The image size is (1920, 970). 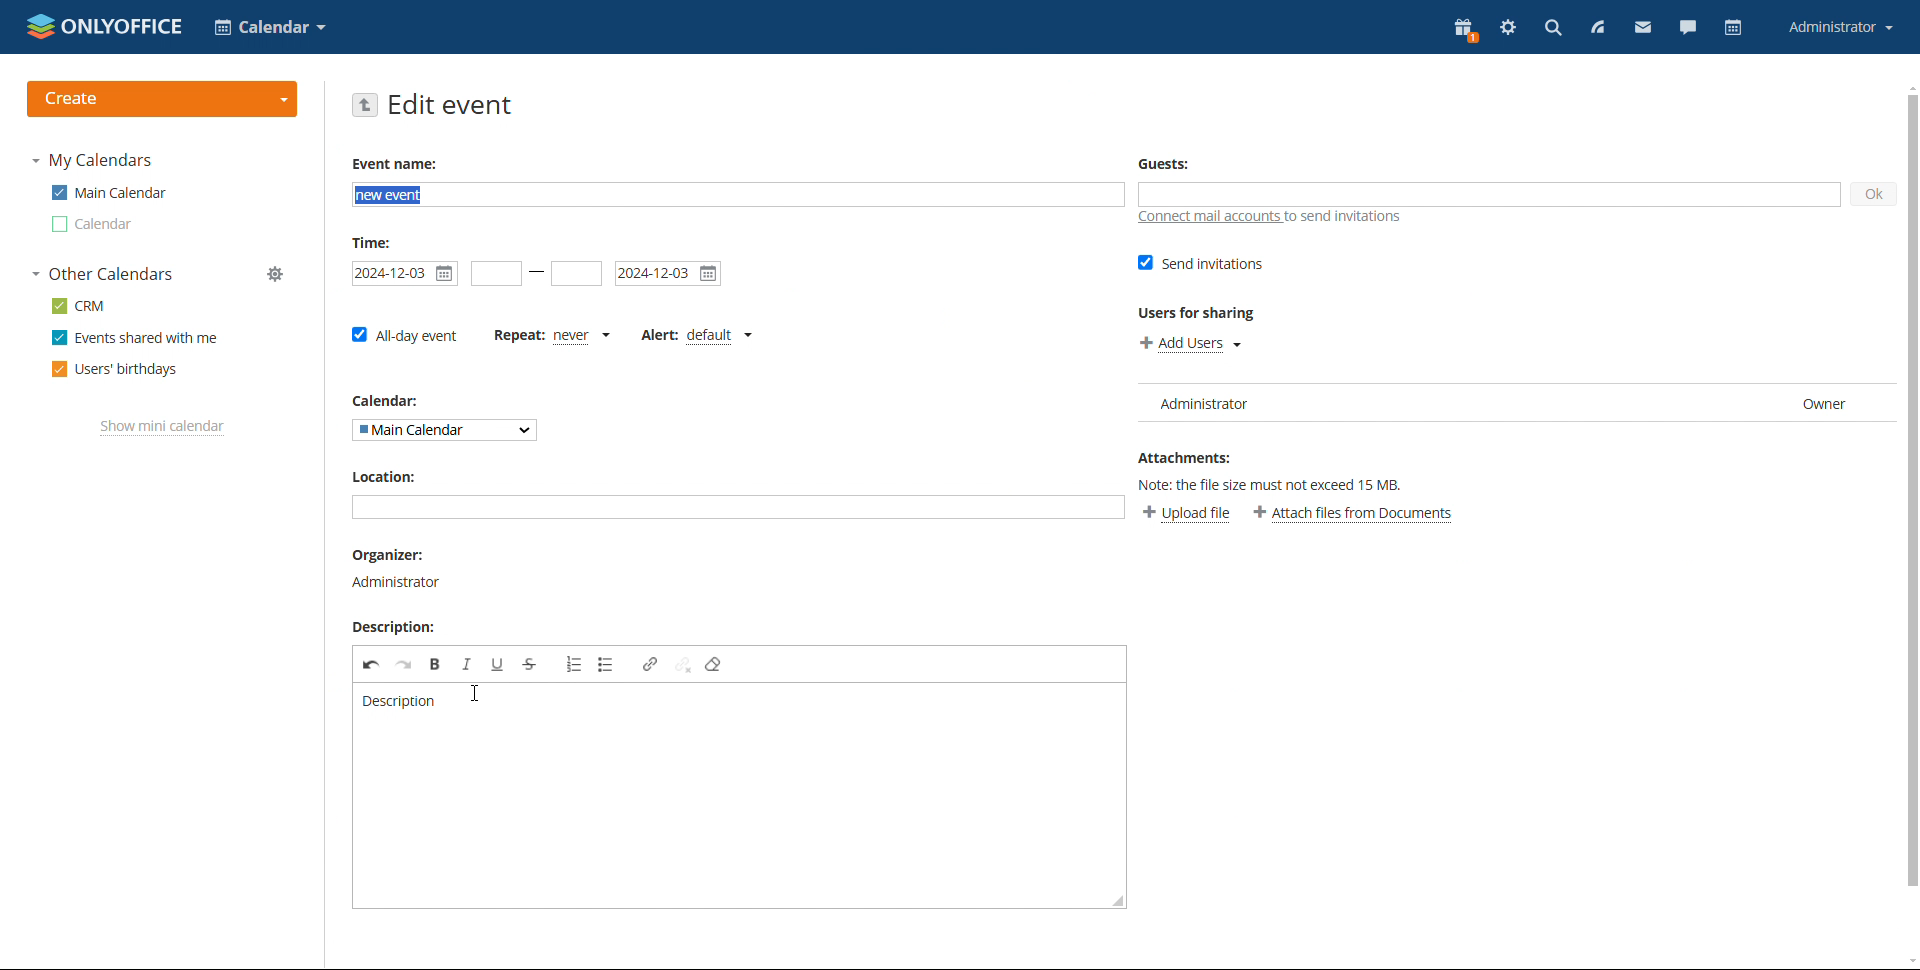 What do you see at coordinates (116, 369) in the screenshot?
I see `users' birthdays` at bounding box center [116, 369].